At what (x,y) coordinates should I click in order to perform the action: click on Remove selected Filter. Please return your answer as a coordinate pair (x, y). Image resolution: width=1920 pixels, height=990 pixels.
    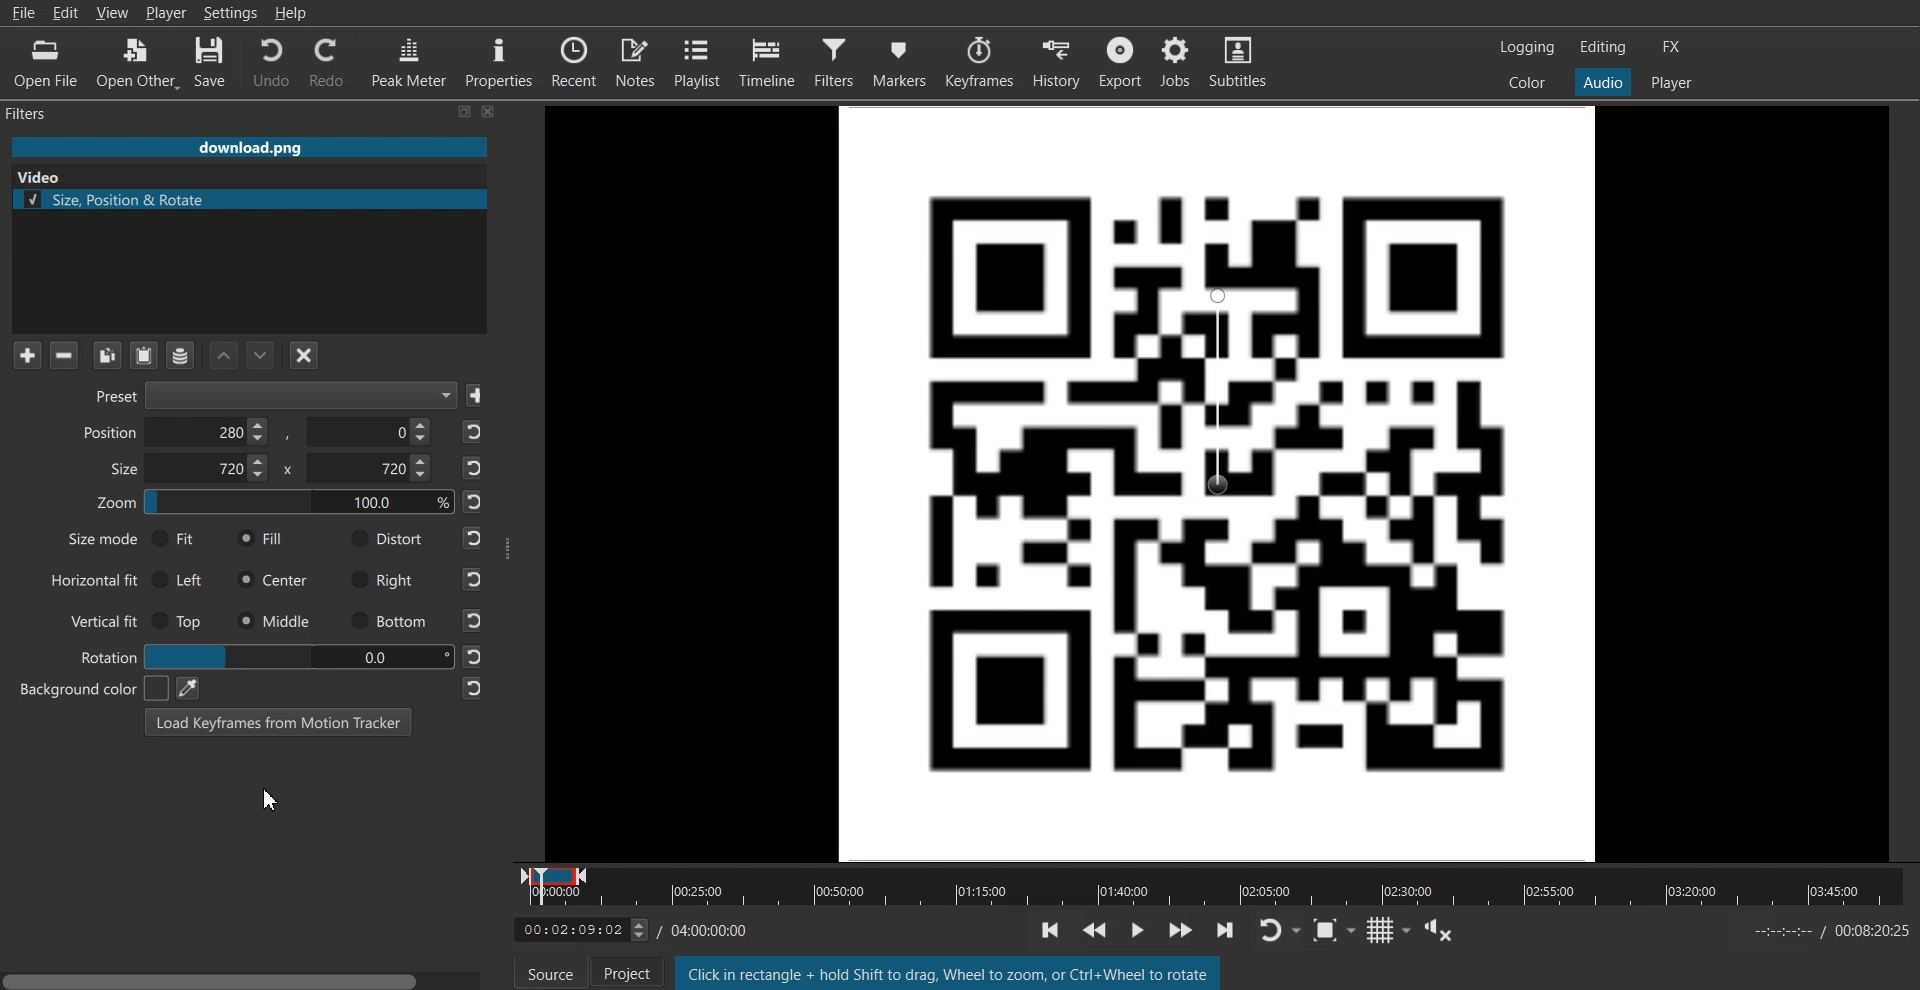
    Looking at the image, I should click on (63, 355).